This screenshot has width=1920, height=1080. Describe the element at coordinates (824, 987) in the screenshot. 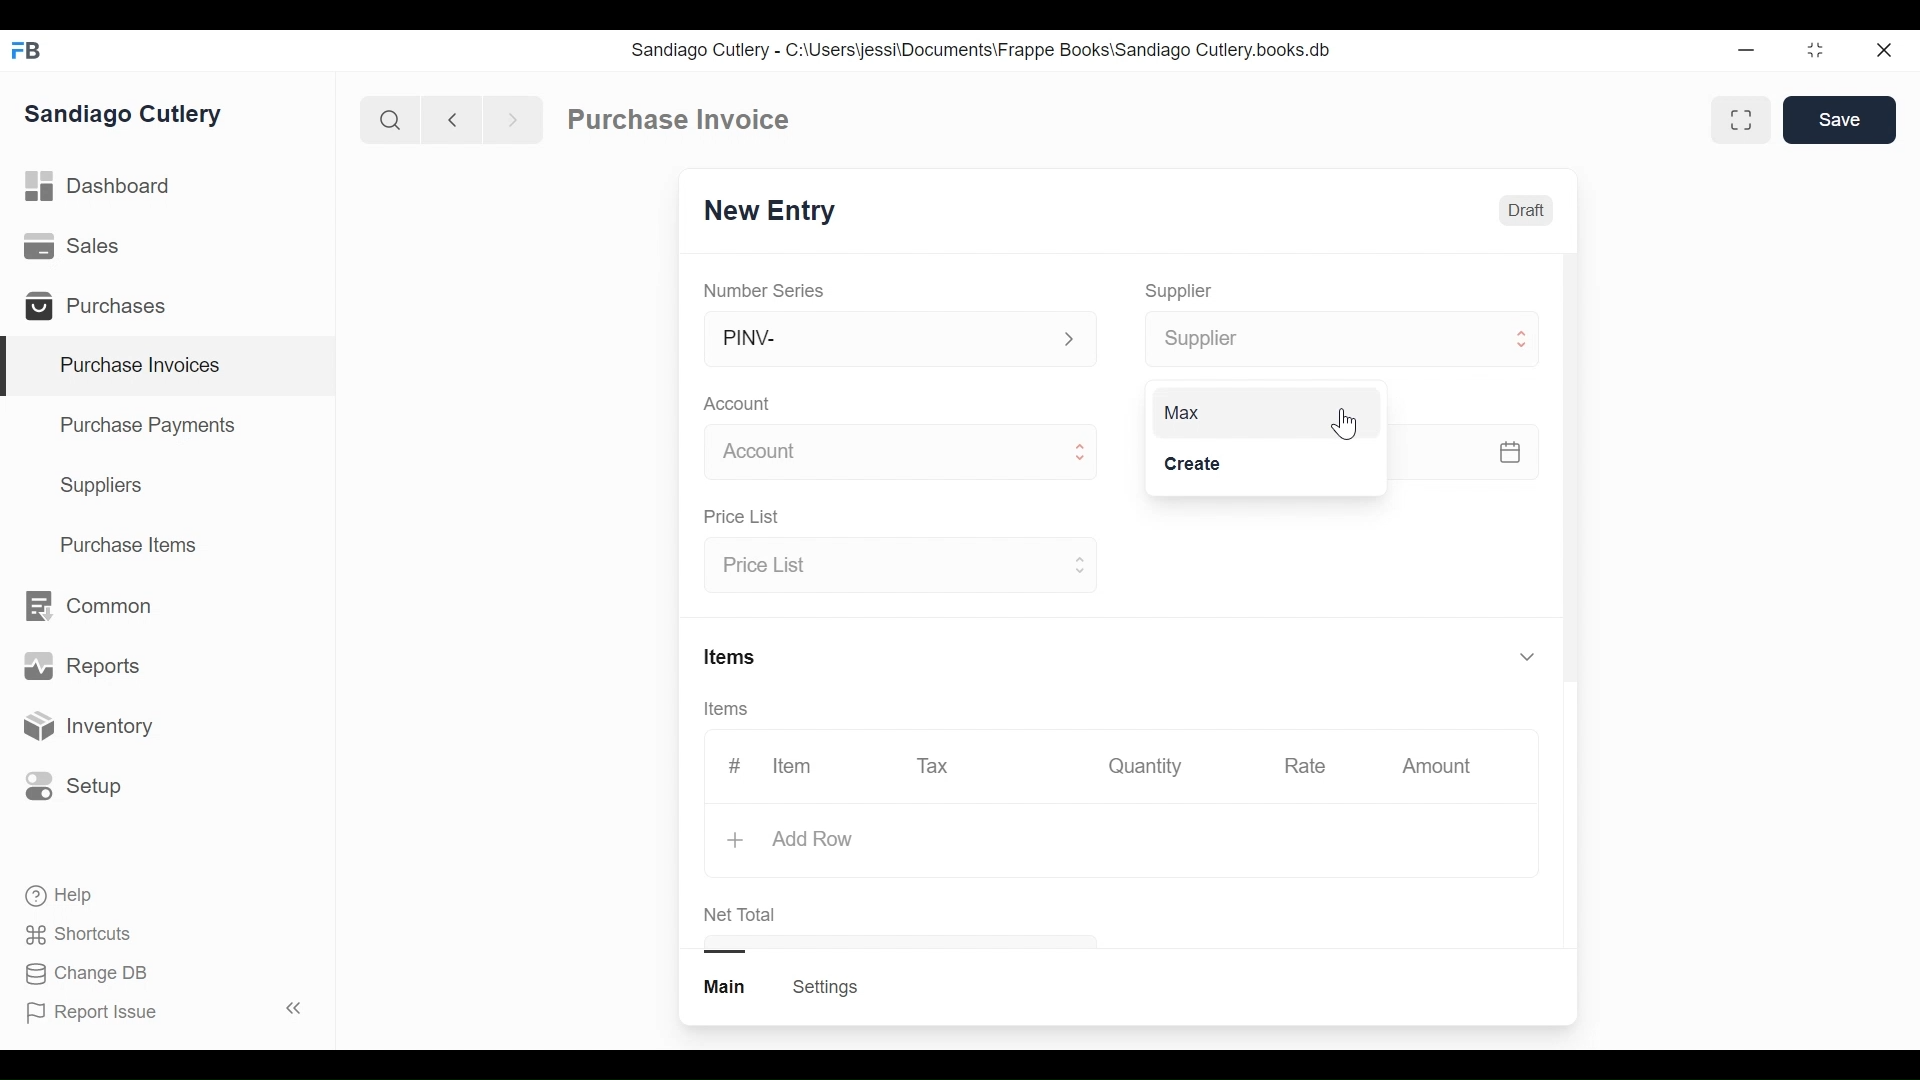

I see `Settings` at that location.